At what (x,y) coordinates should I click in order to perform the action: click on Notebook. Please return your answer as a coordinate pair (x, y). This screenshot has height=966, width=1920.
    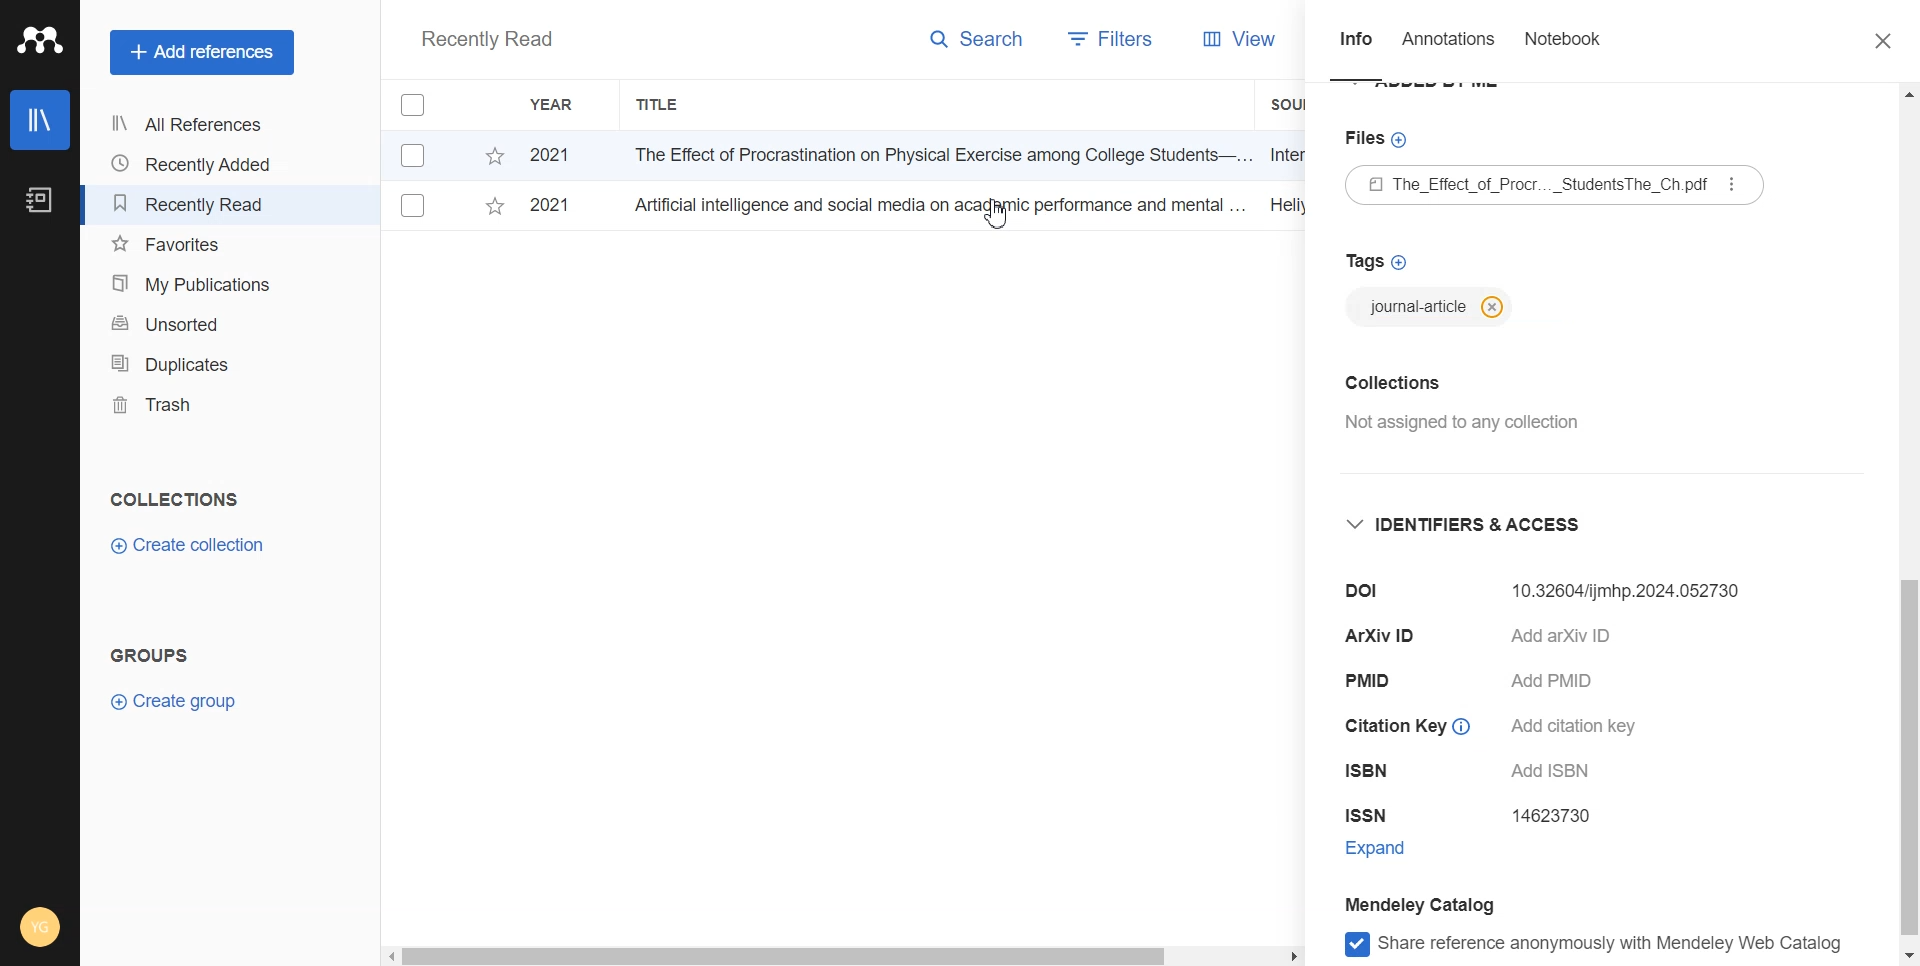
    Looking at the image, I should click on (1562, 43).